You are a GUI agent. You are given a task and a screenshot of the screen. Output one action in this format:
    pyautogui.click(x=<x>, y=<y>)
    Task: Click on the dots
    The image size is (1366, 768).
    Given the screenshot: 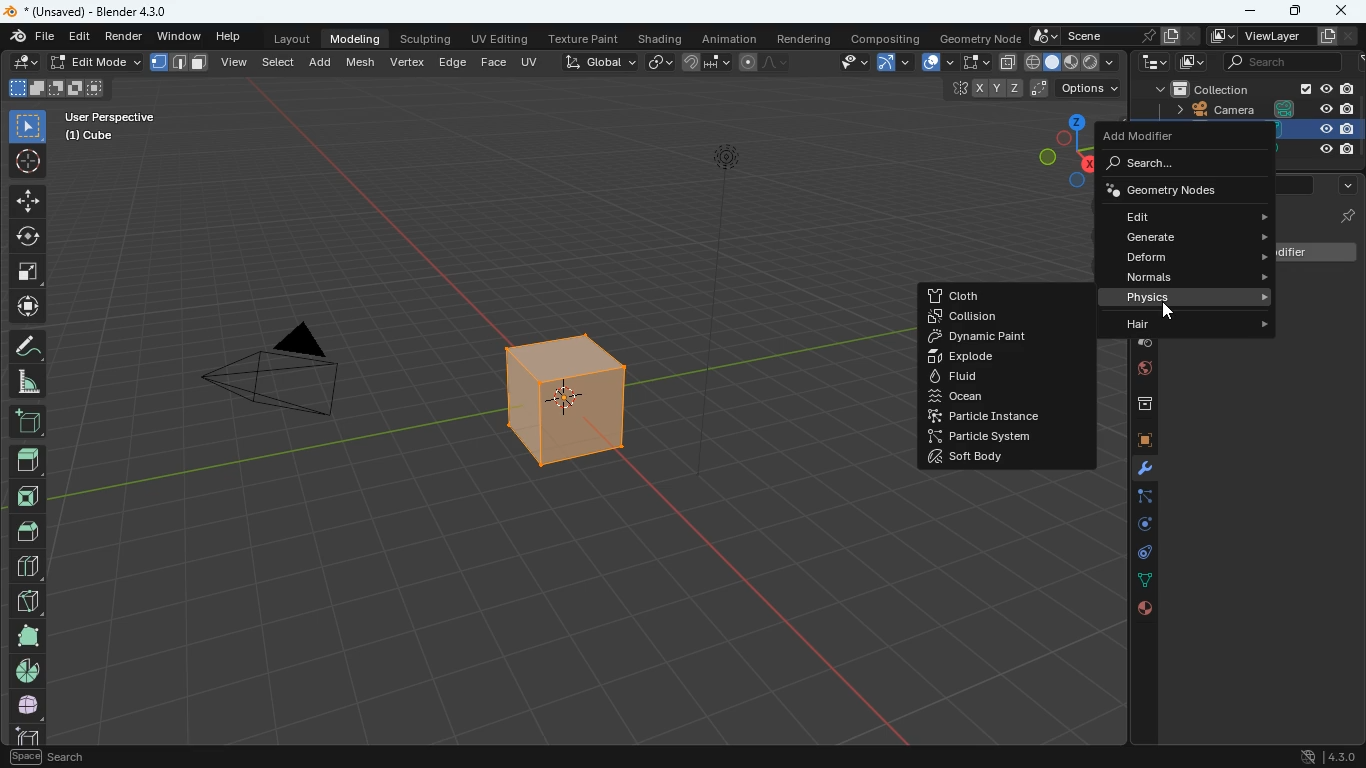 What is the action you would take?
    pyautogui.click(x=1141, y=582)
    